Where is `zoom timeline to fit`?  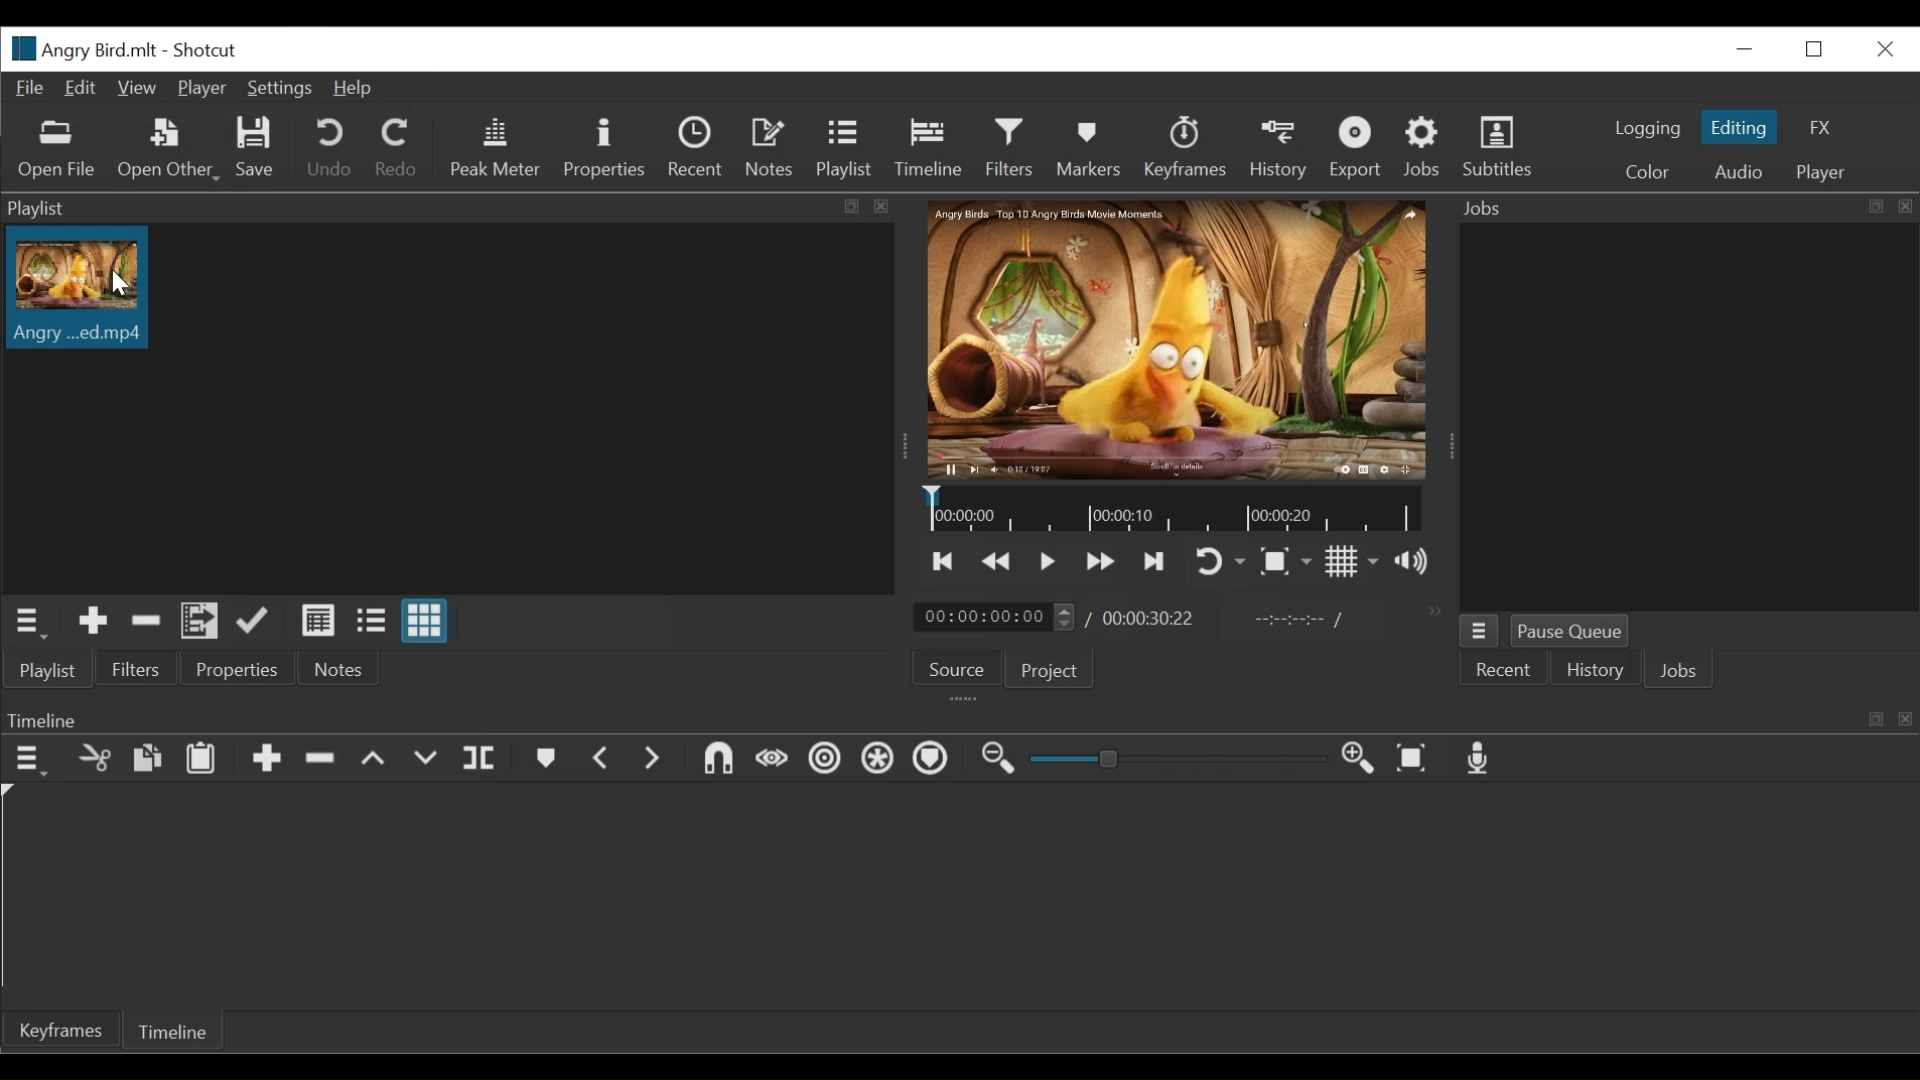
zoom timeline to fit is located at coordinates (1413, 758).